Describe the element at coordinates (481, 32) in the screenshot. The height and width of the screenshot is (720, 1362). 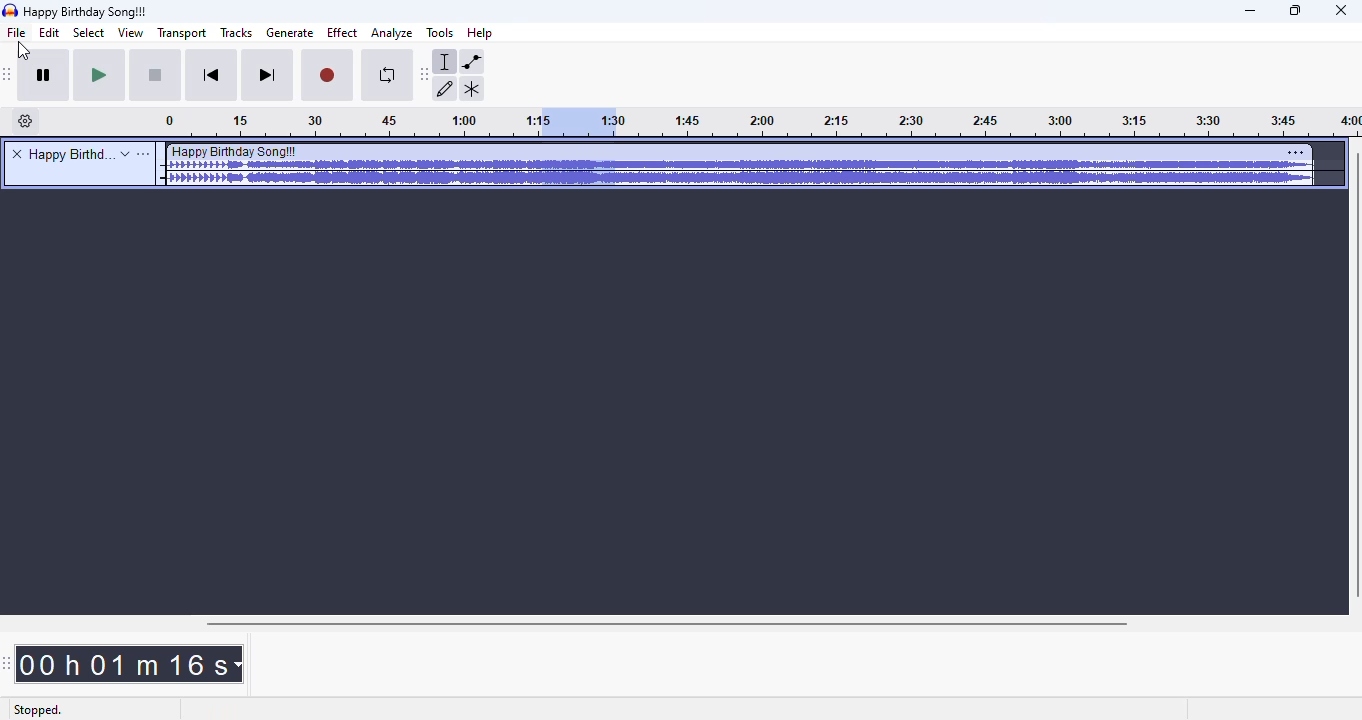
I see `help` at that location.